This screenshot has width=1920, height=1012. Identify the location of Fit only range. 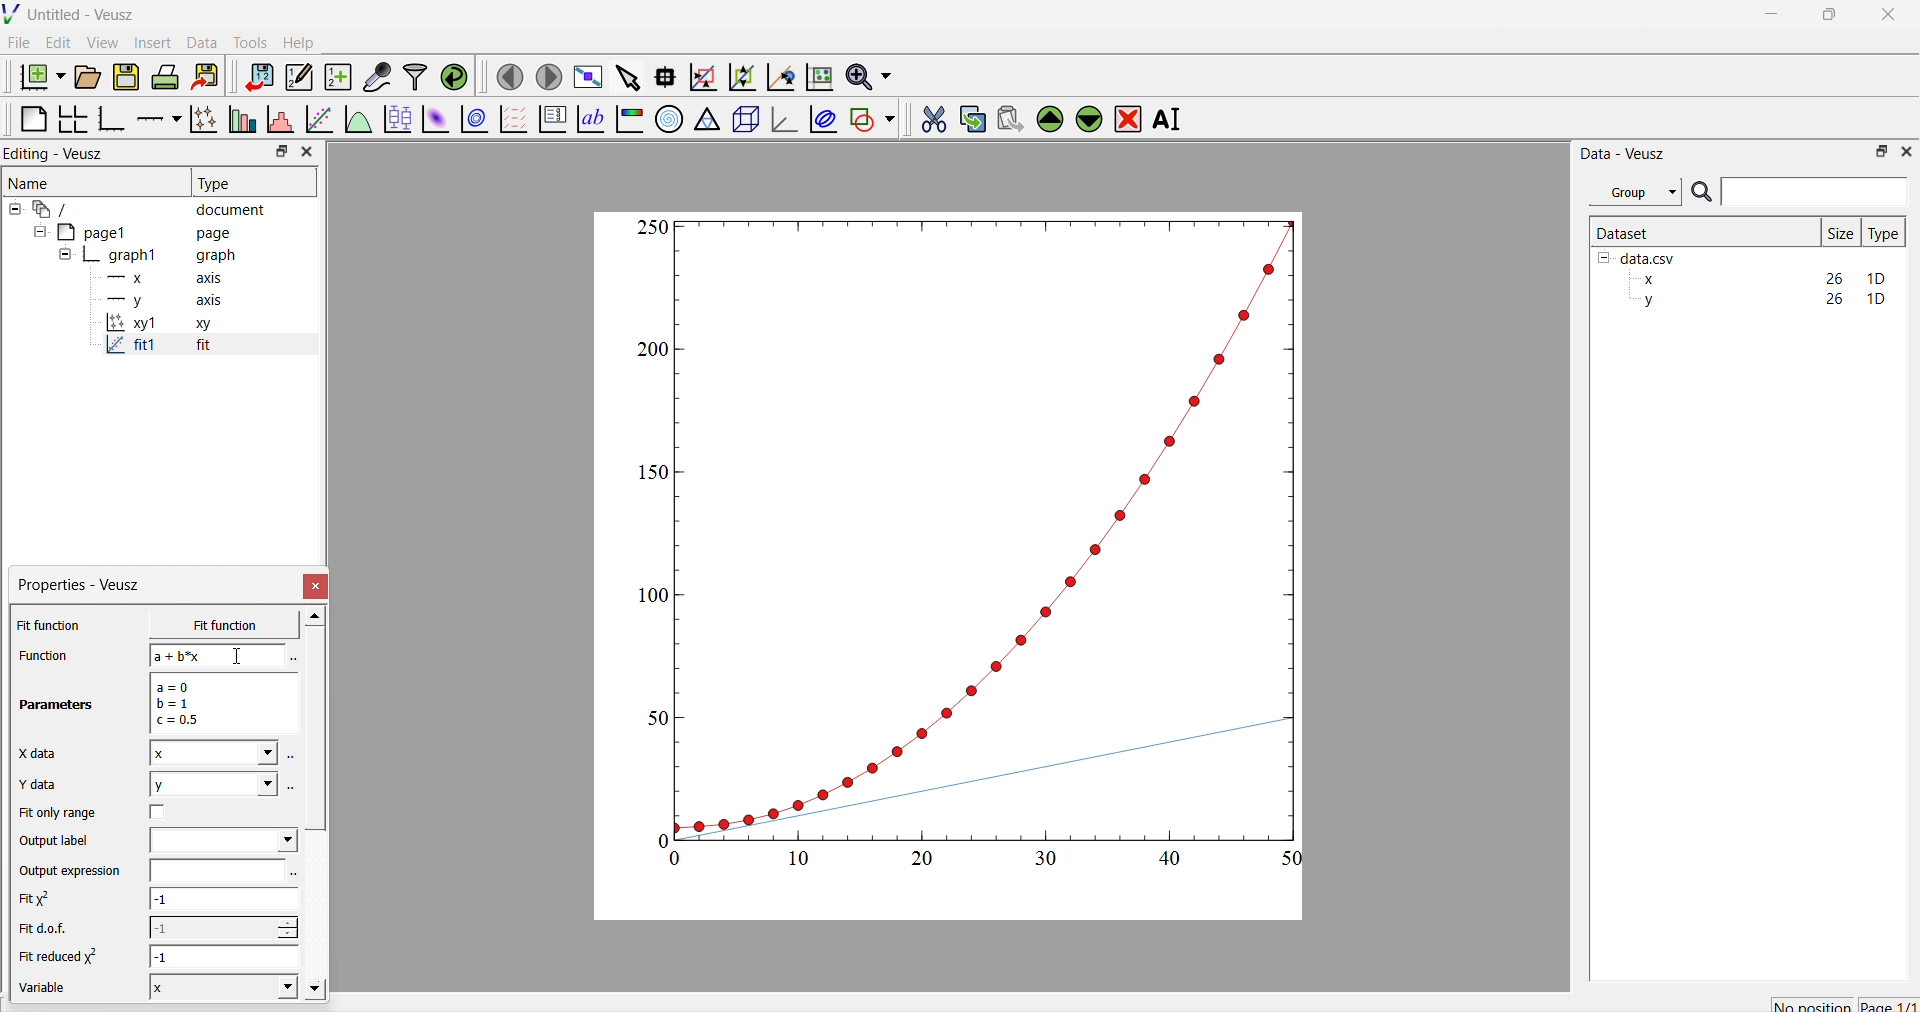
(58, 813).